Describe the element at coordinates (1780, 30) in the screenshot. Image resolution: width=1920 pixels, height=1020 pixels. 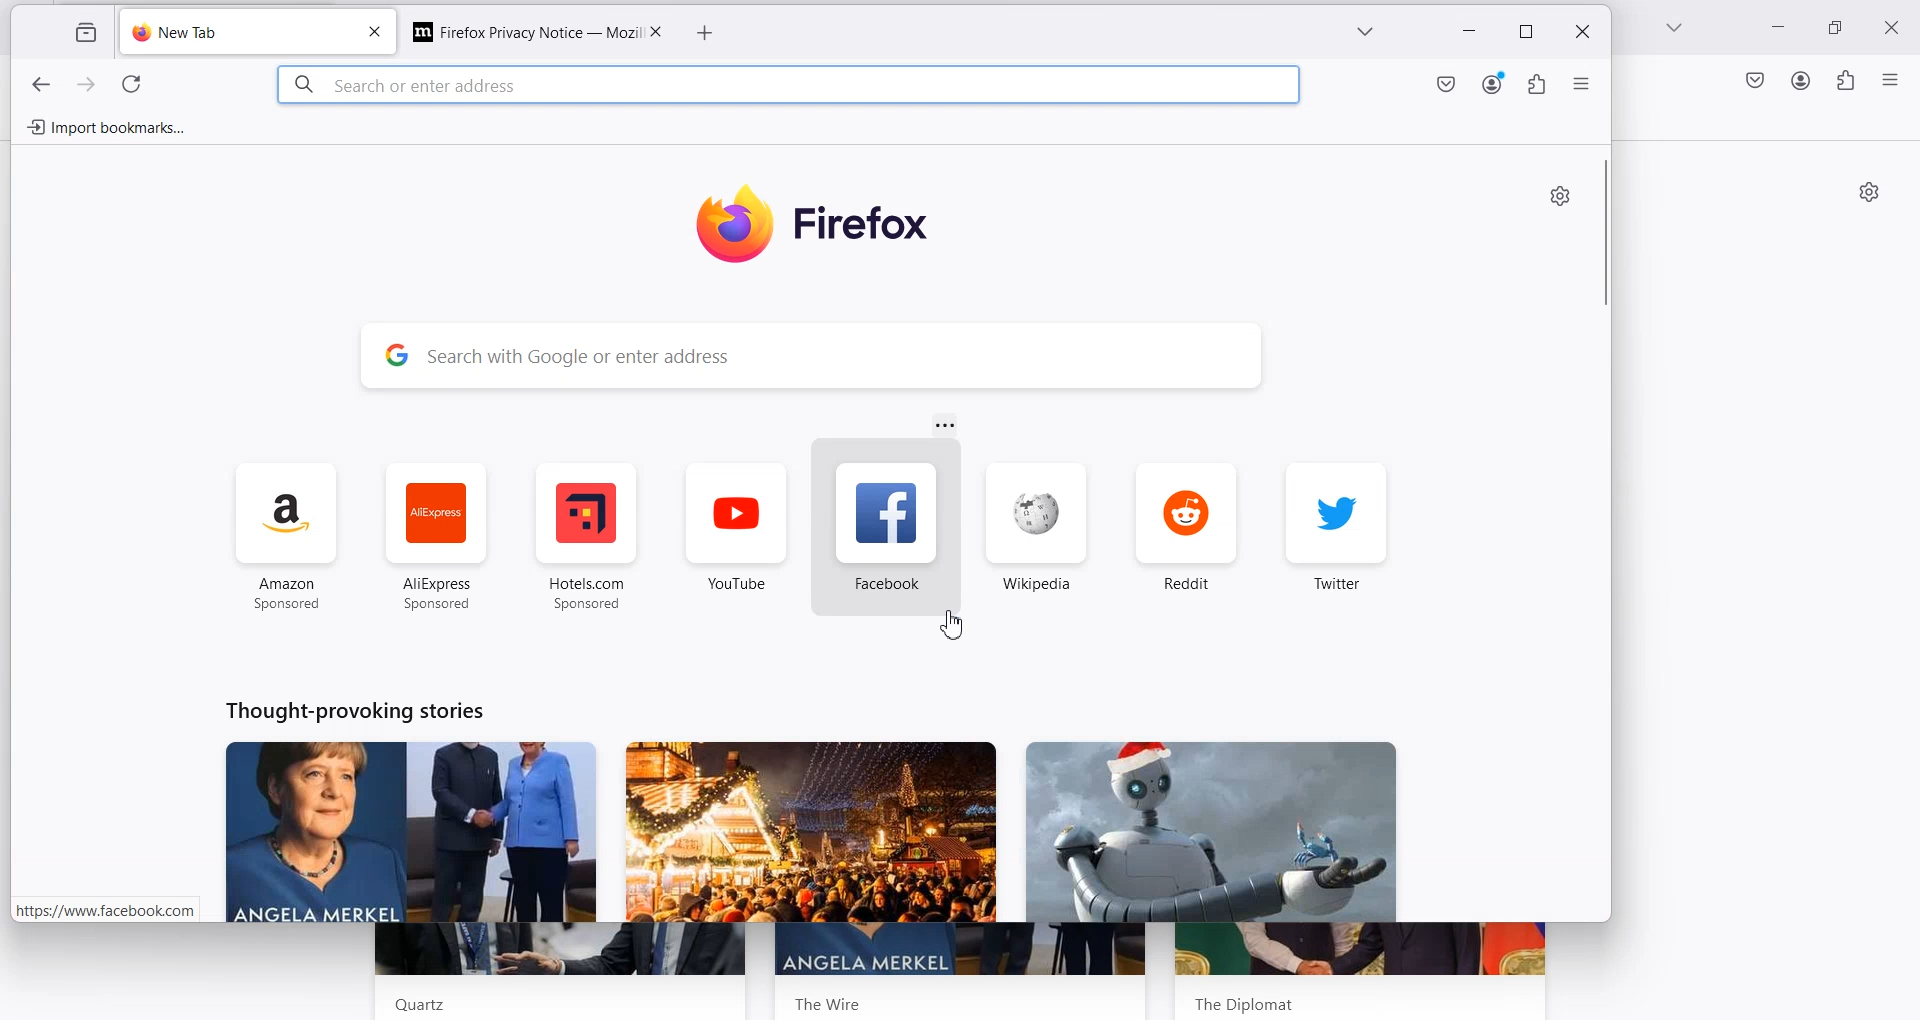
I see `Minimize` at that location.